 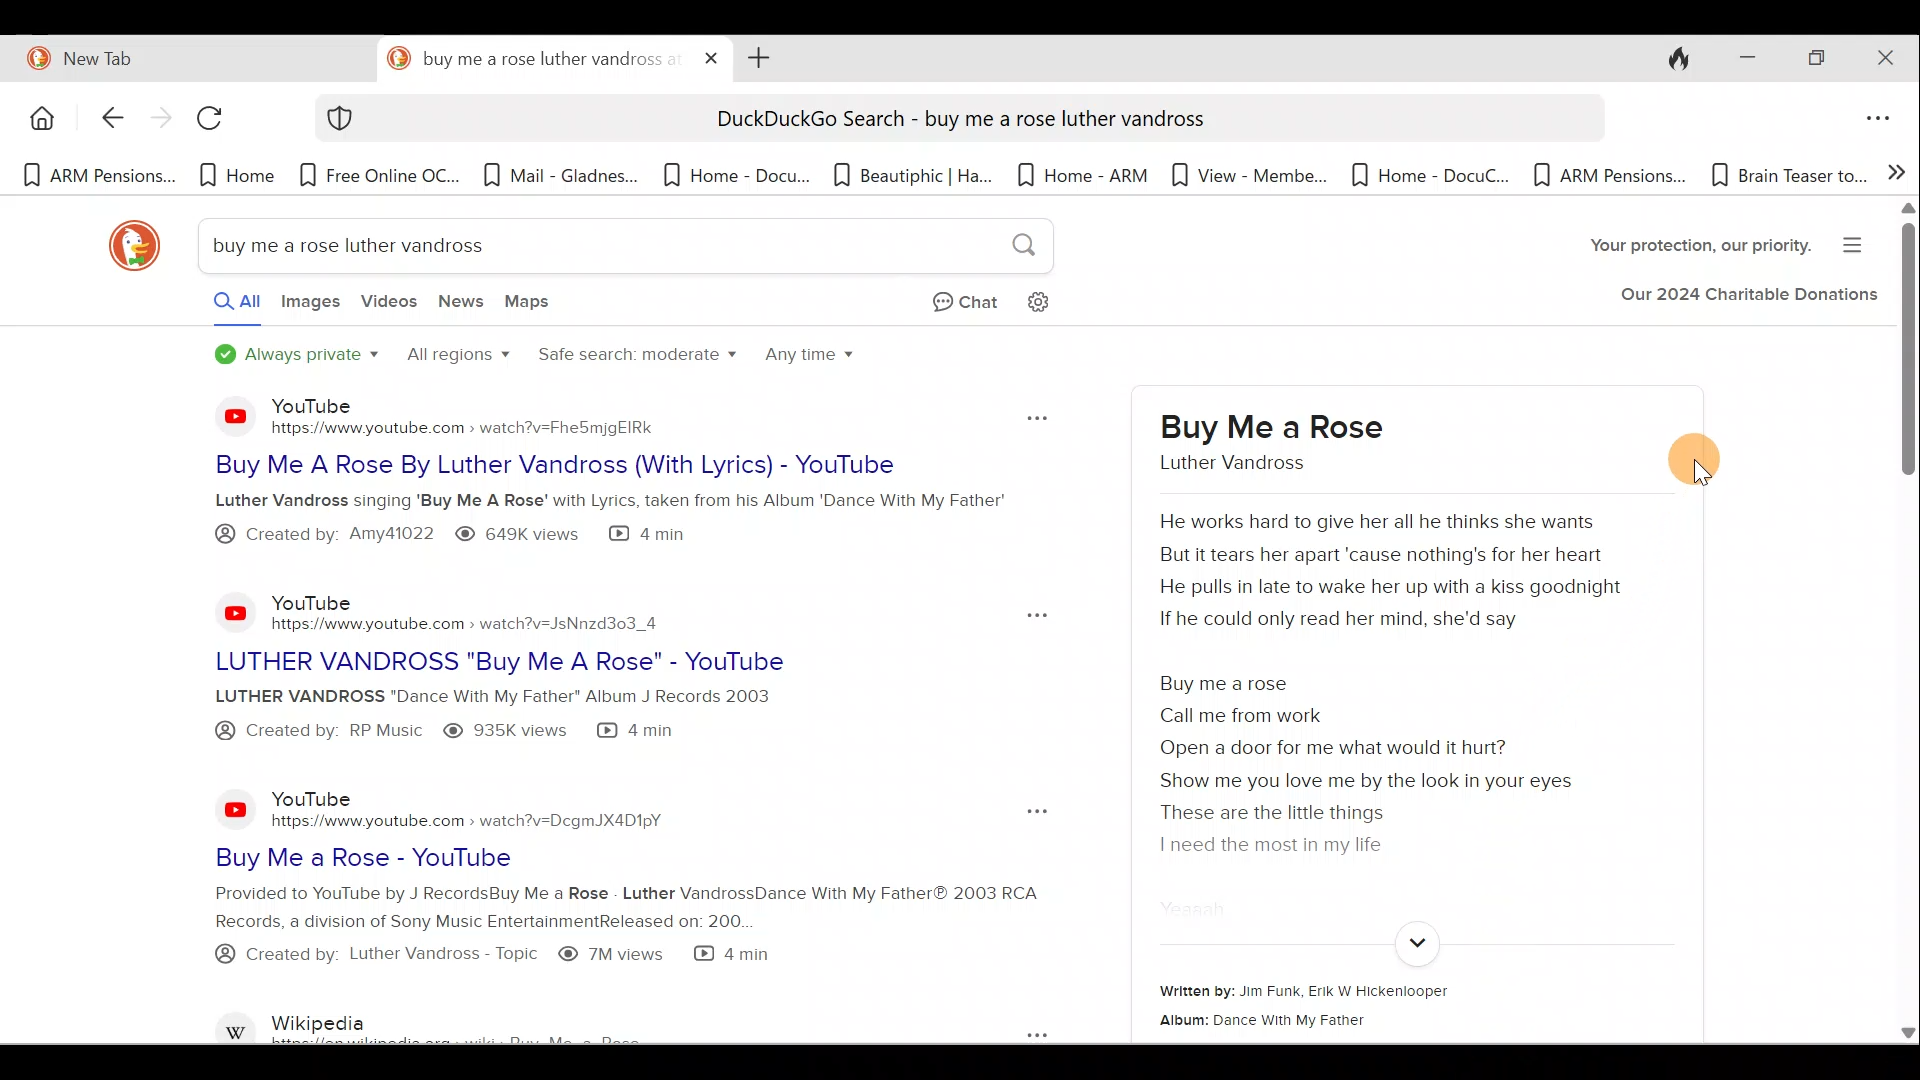 I want to click on Home, so click(x=39, y=118).